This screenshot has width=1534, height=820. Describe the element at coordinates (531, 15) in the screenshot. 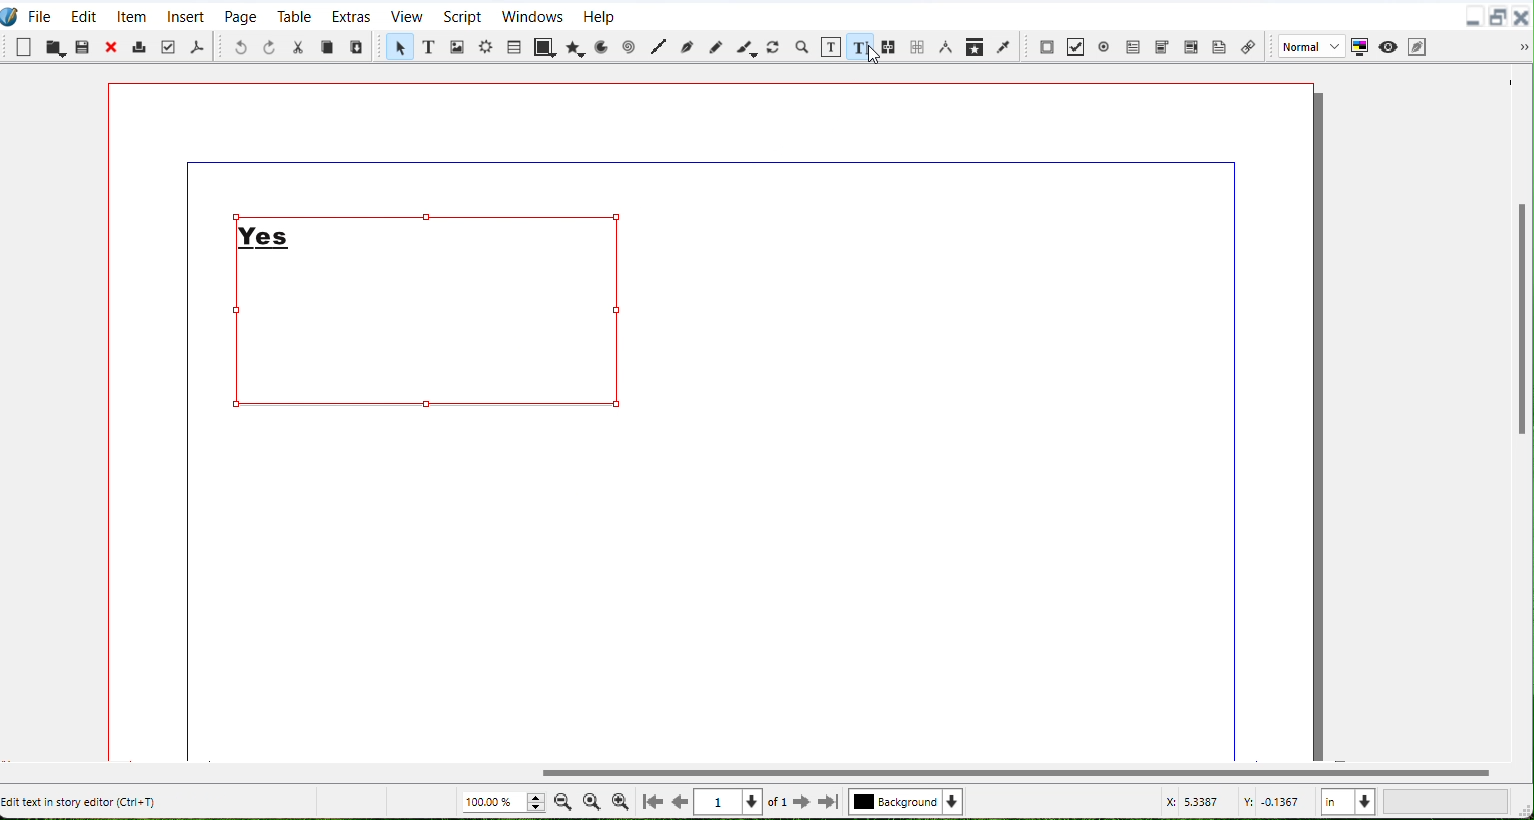

I see `Windows` at that location.